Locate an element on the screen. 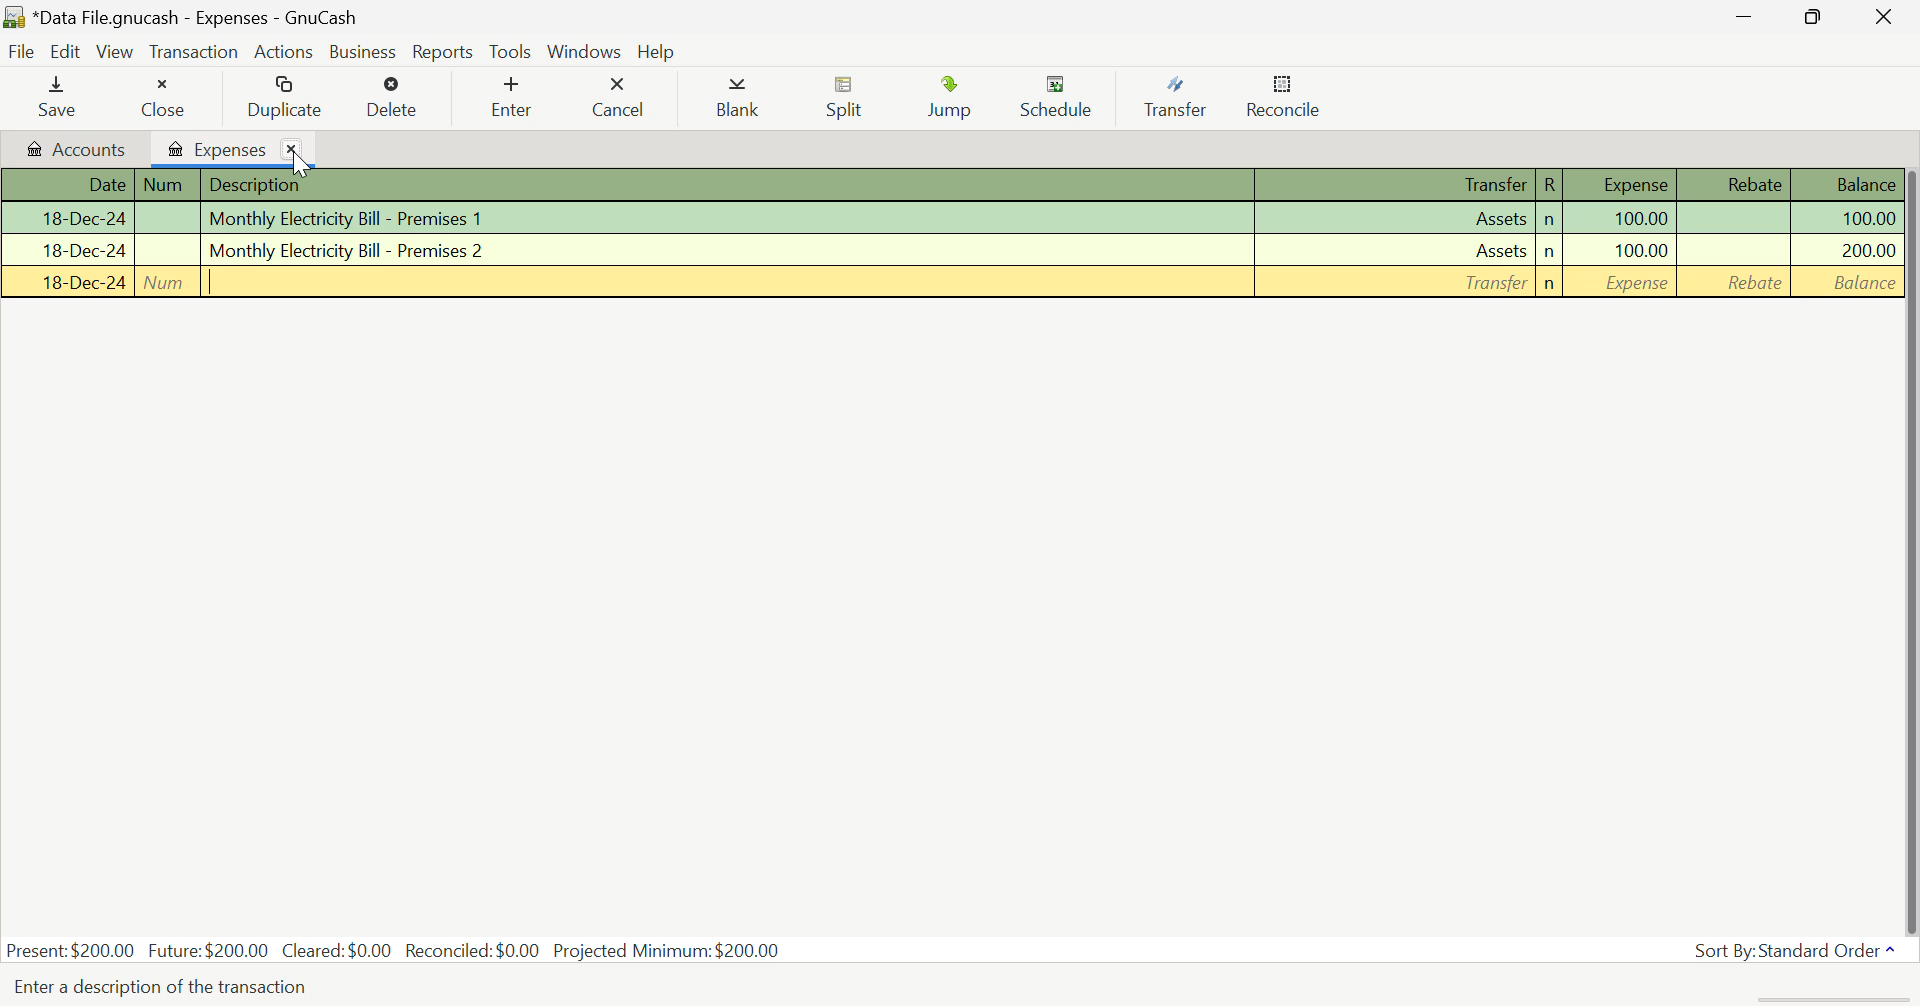 The height and width of the screenshot is (1006, 1920). View is located at coordinates (116, 52).